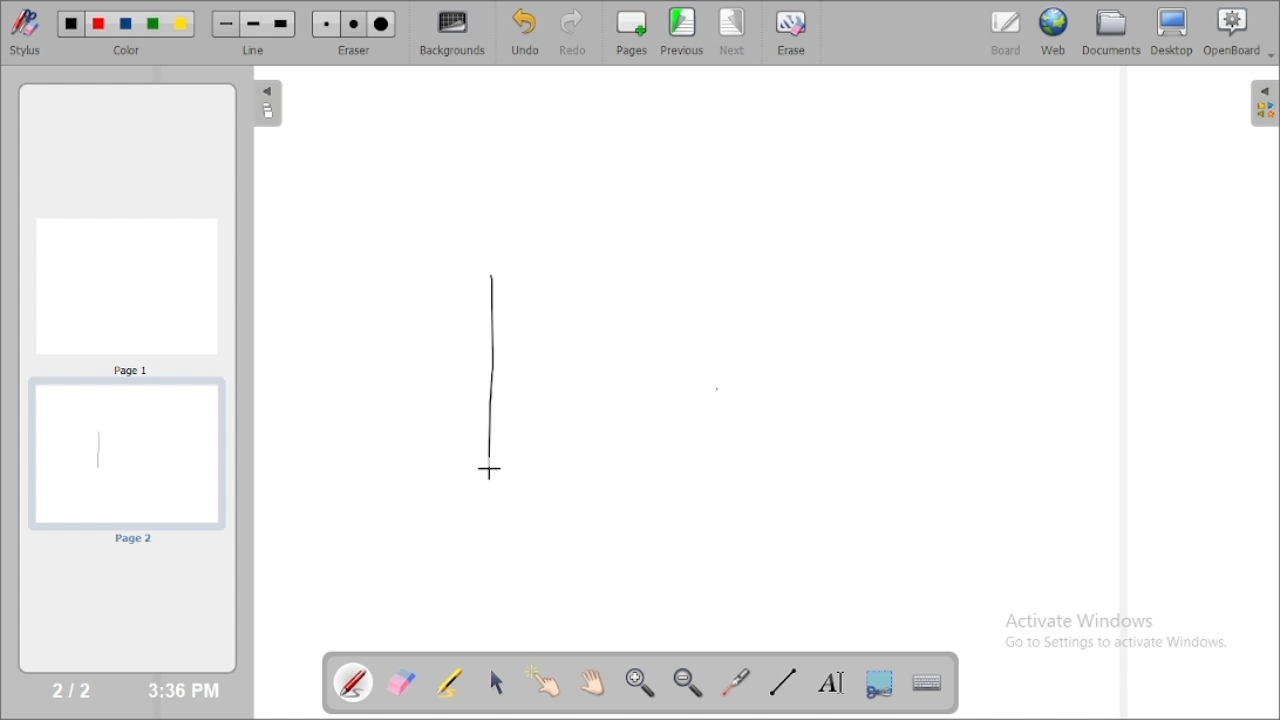  What do you see at coordinates (72, 25) in the screenshot?
I see `Color 1` at bounding box center [72, 25].